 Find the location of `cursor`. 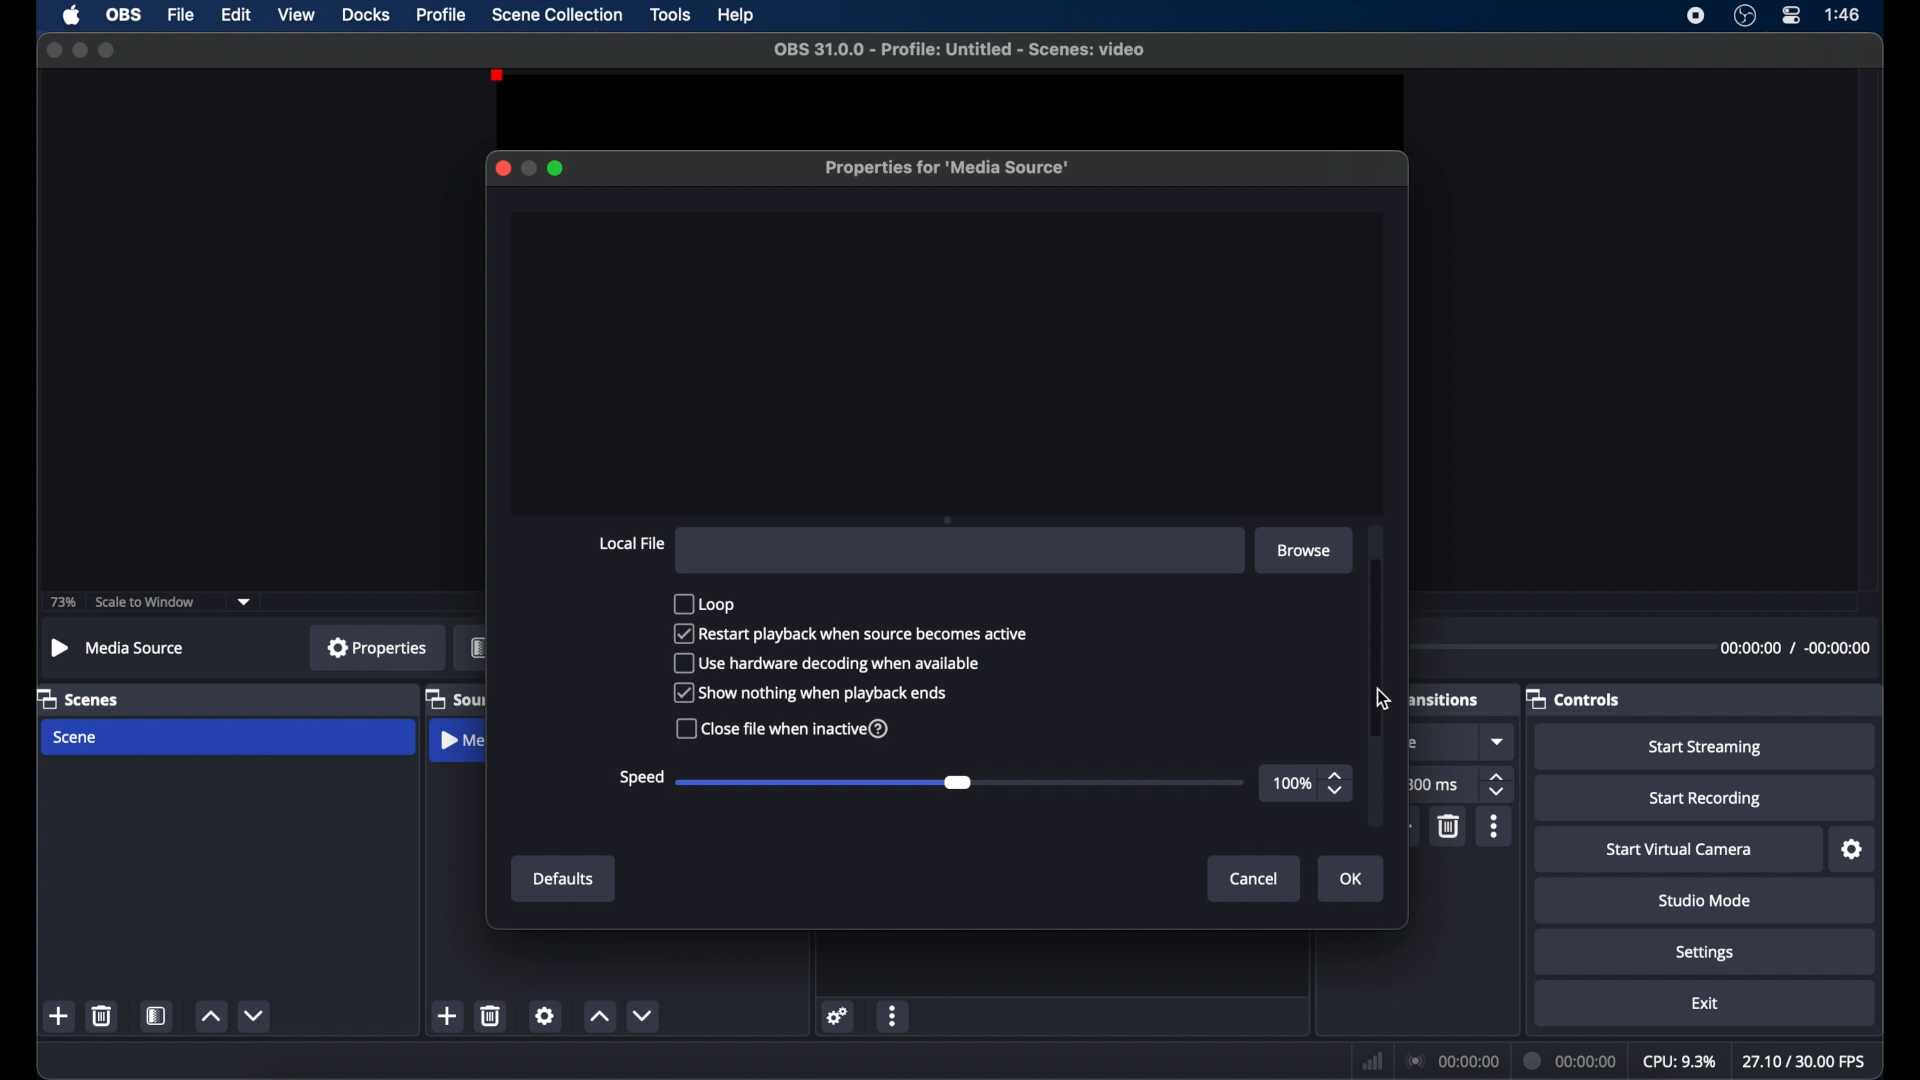

cursor is located at coordinates (1385, 698).